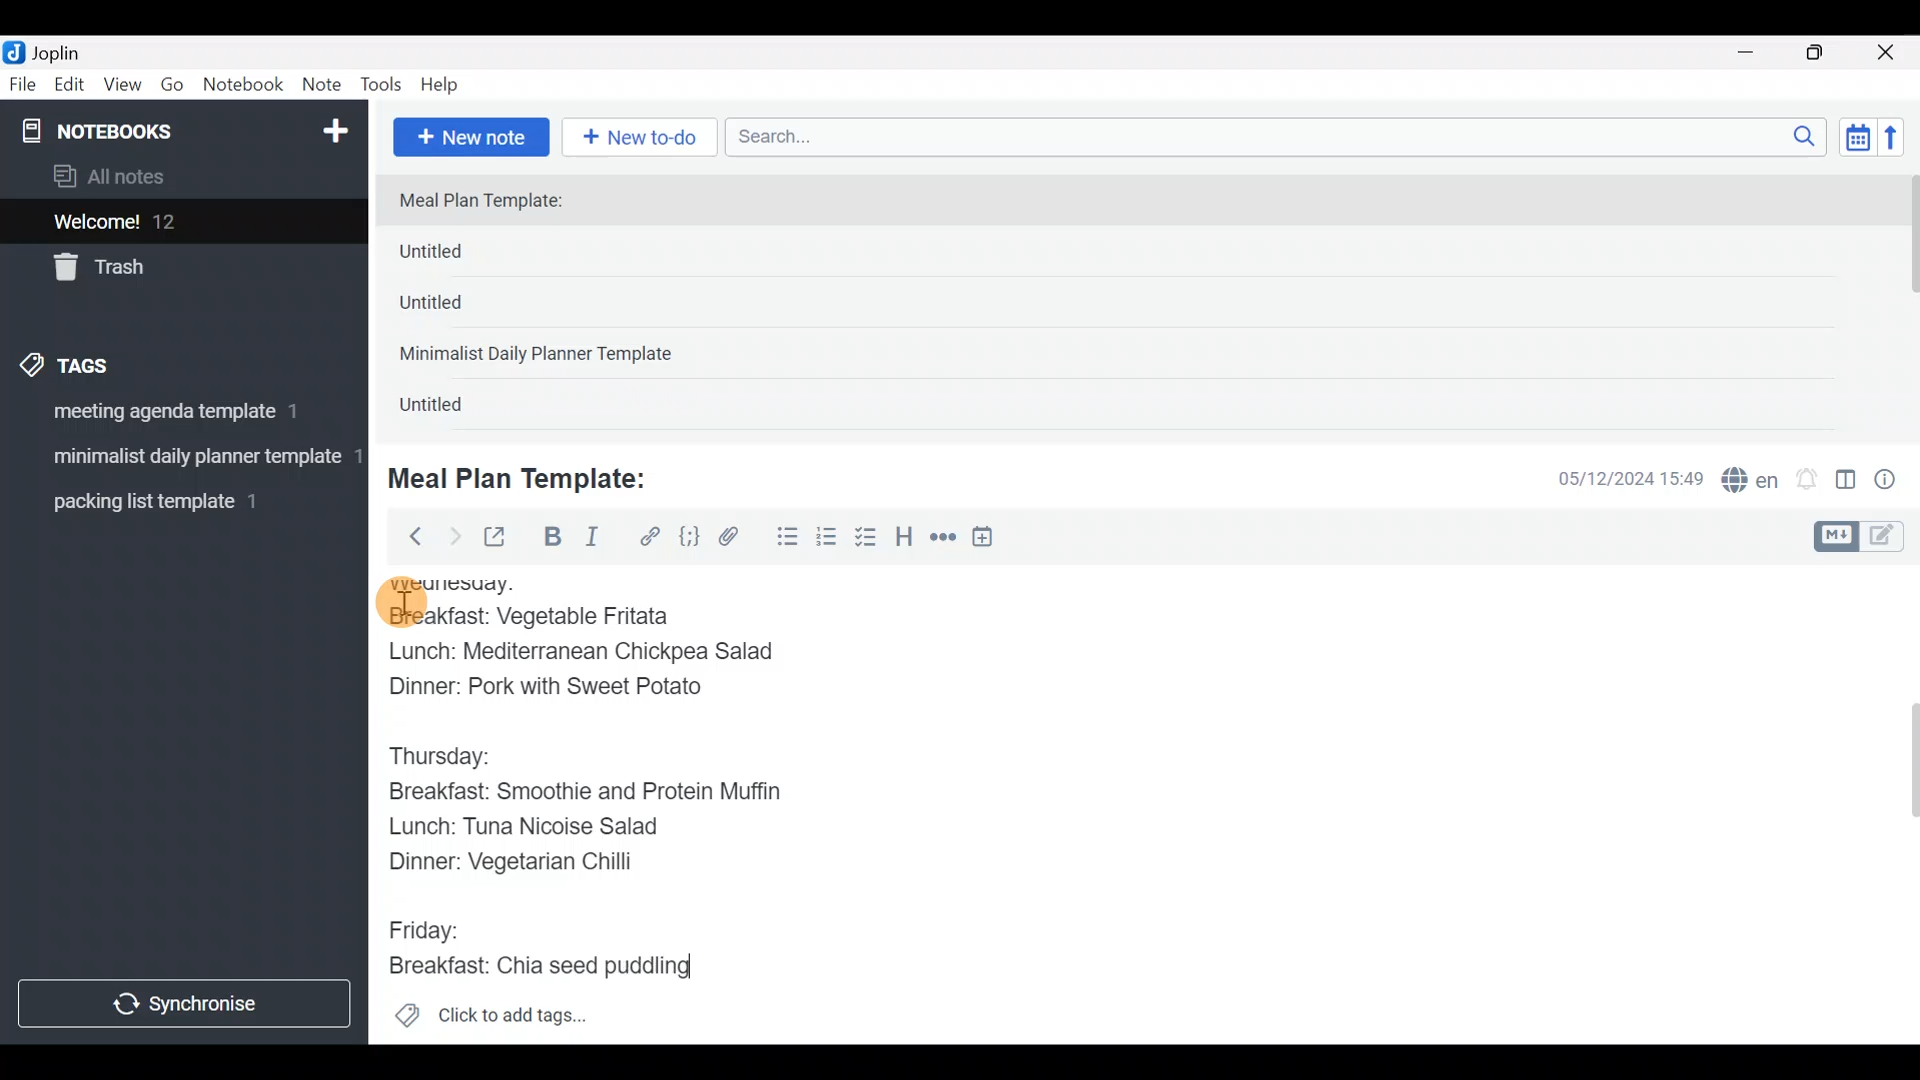 This screenshot has height=1080, width=1920. I want to click on Numbered list, so click(827, 541).